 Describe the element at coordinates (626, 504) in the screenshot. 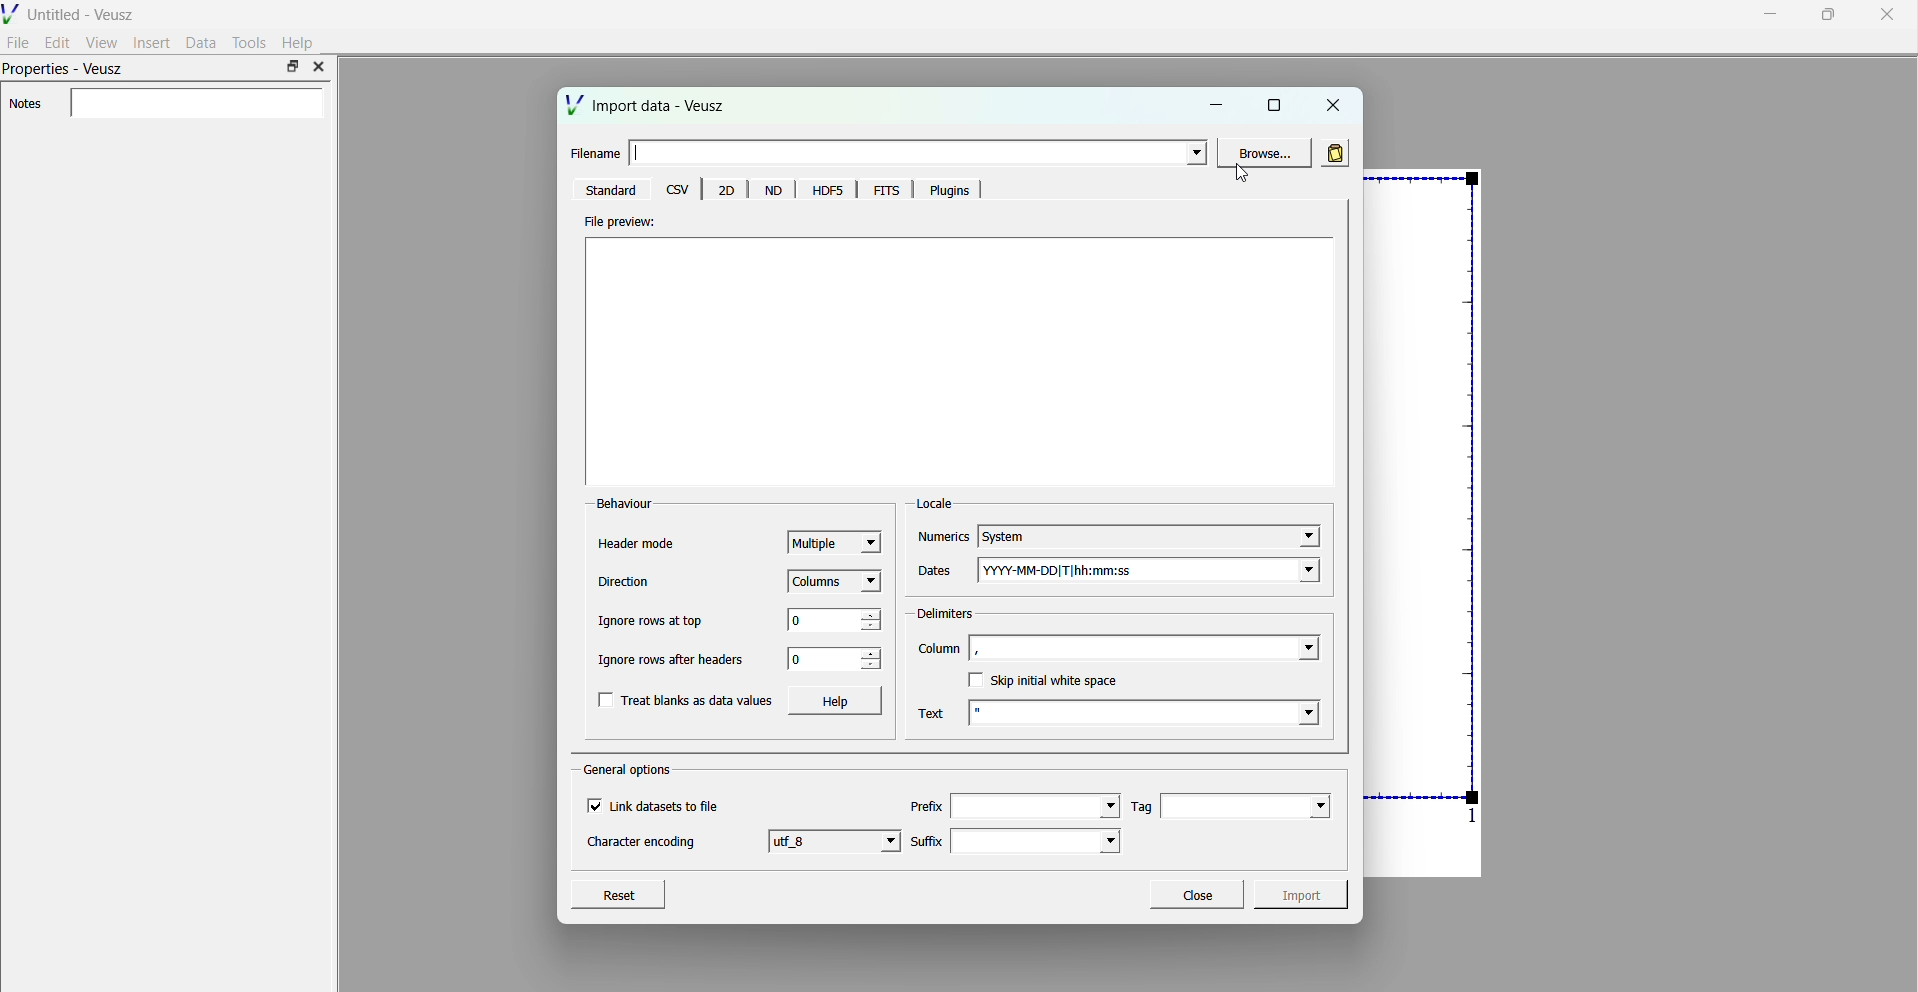

I see `Behaviour` at that location.